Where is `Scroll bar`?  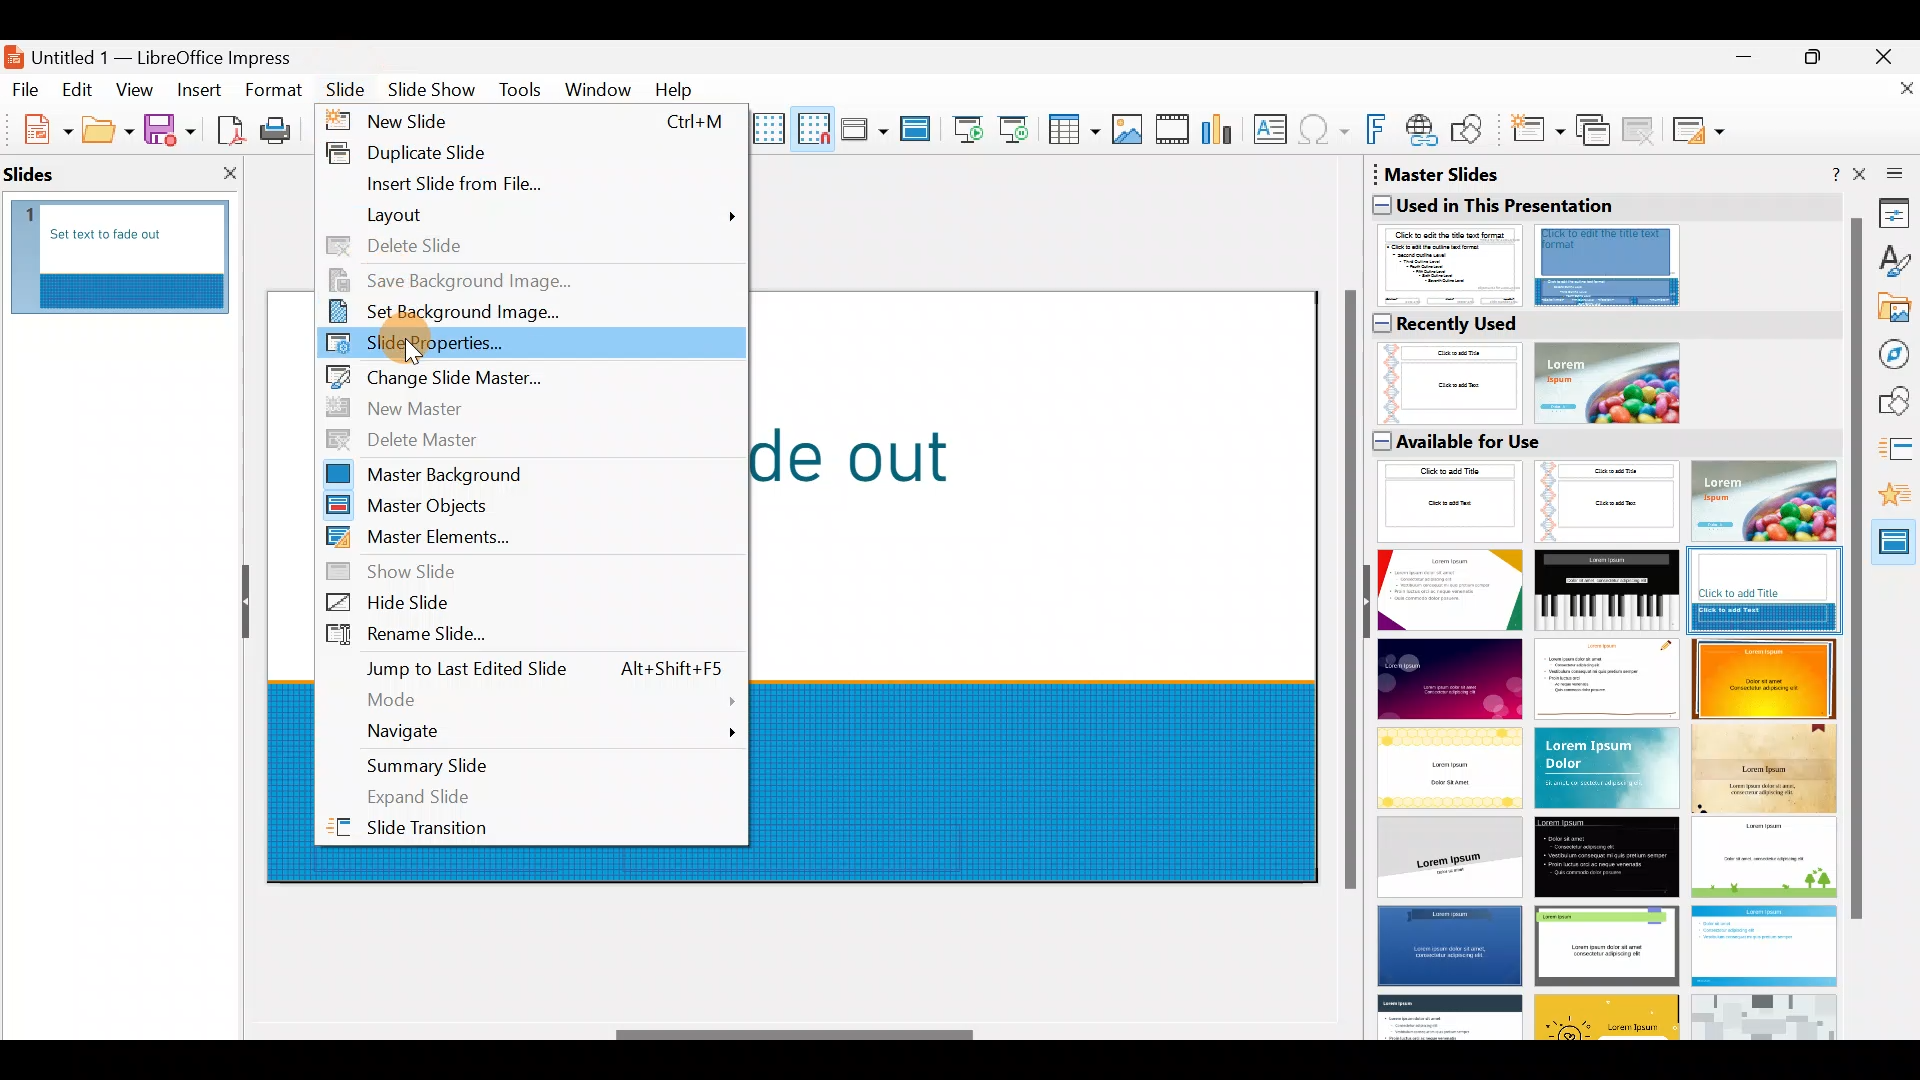
Scroll bar is located at coordinates (1346, 592).